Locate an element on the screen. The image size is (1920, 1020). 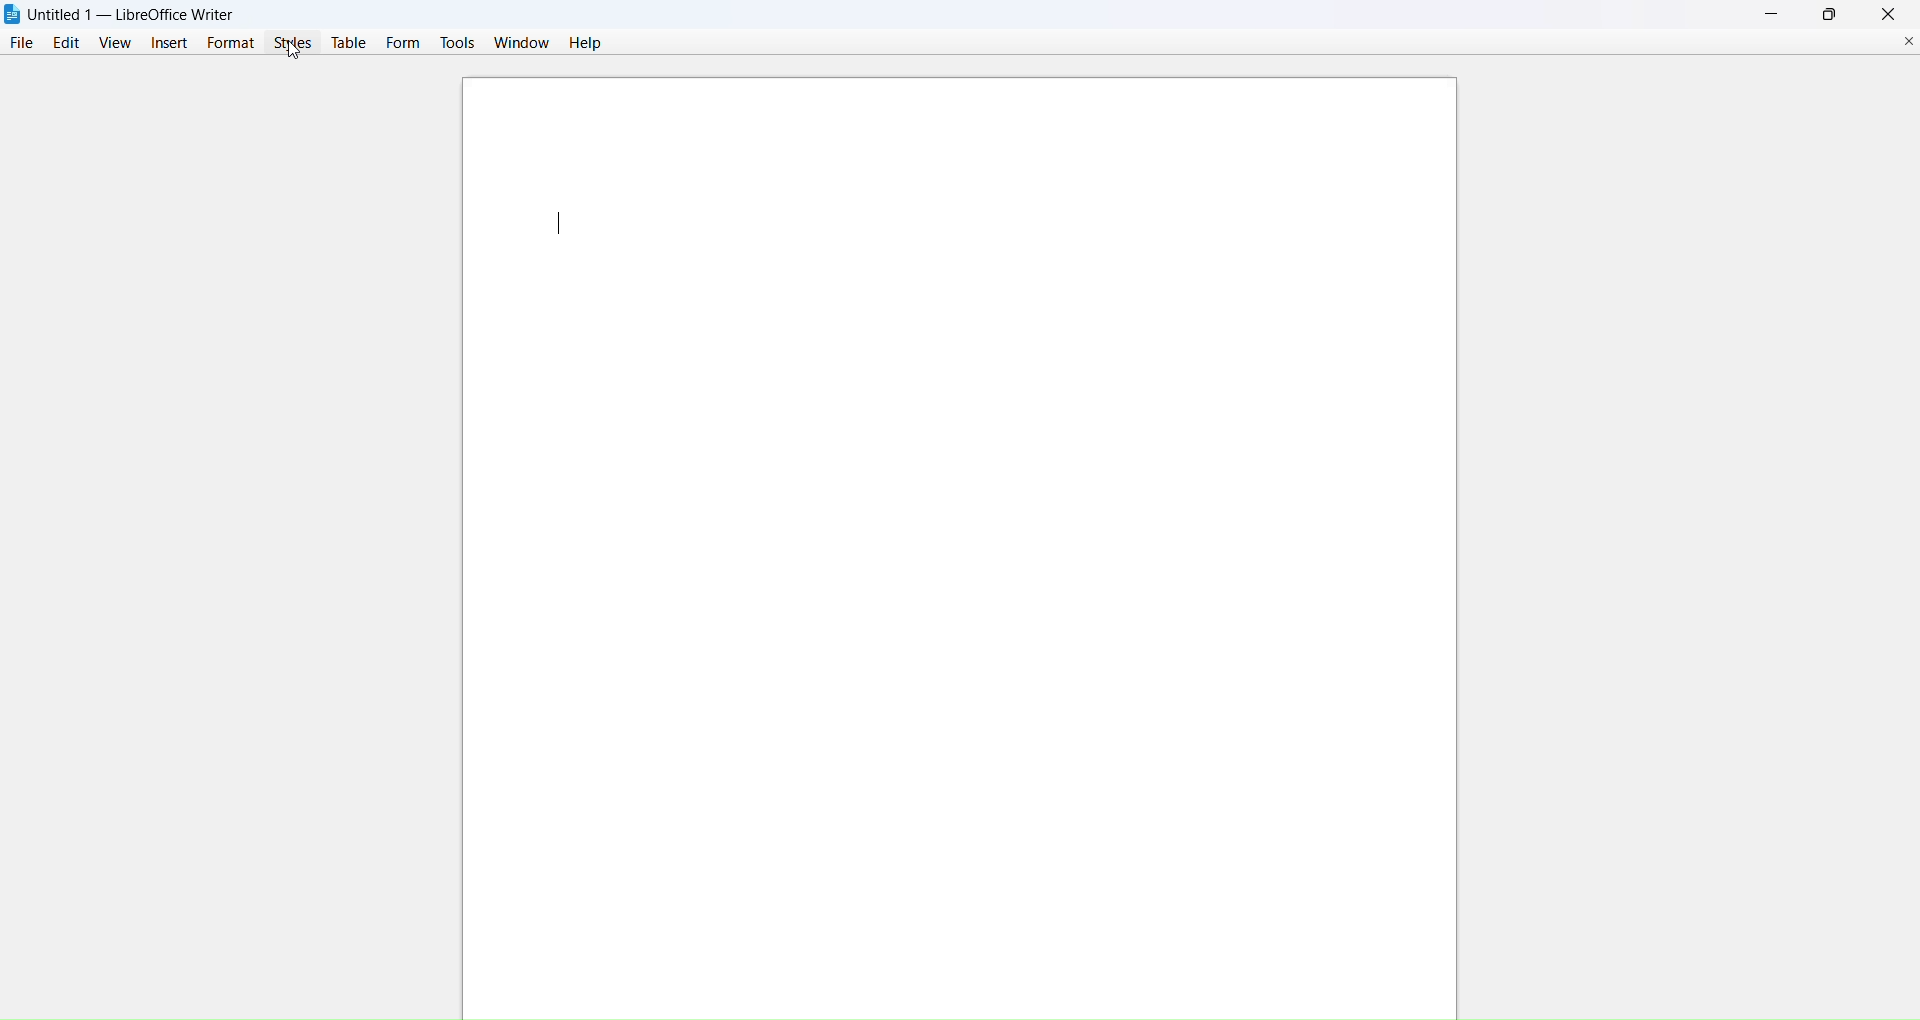
cursor is located at coordinates (293, 52).